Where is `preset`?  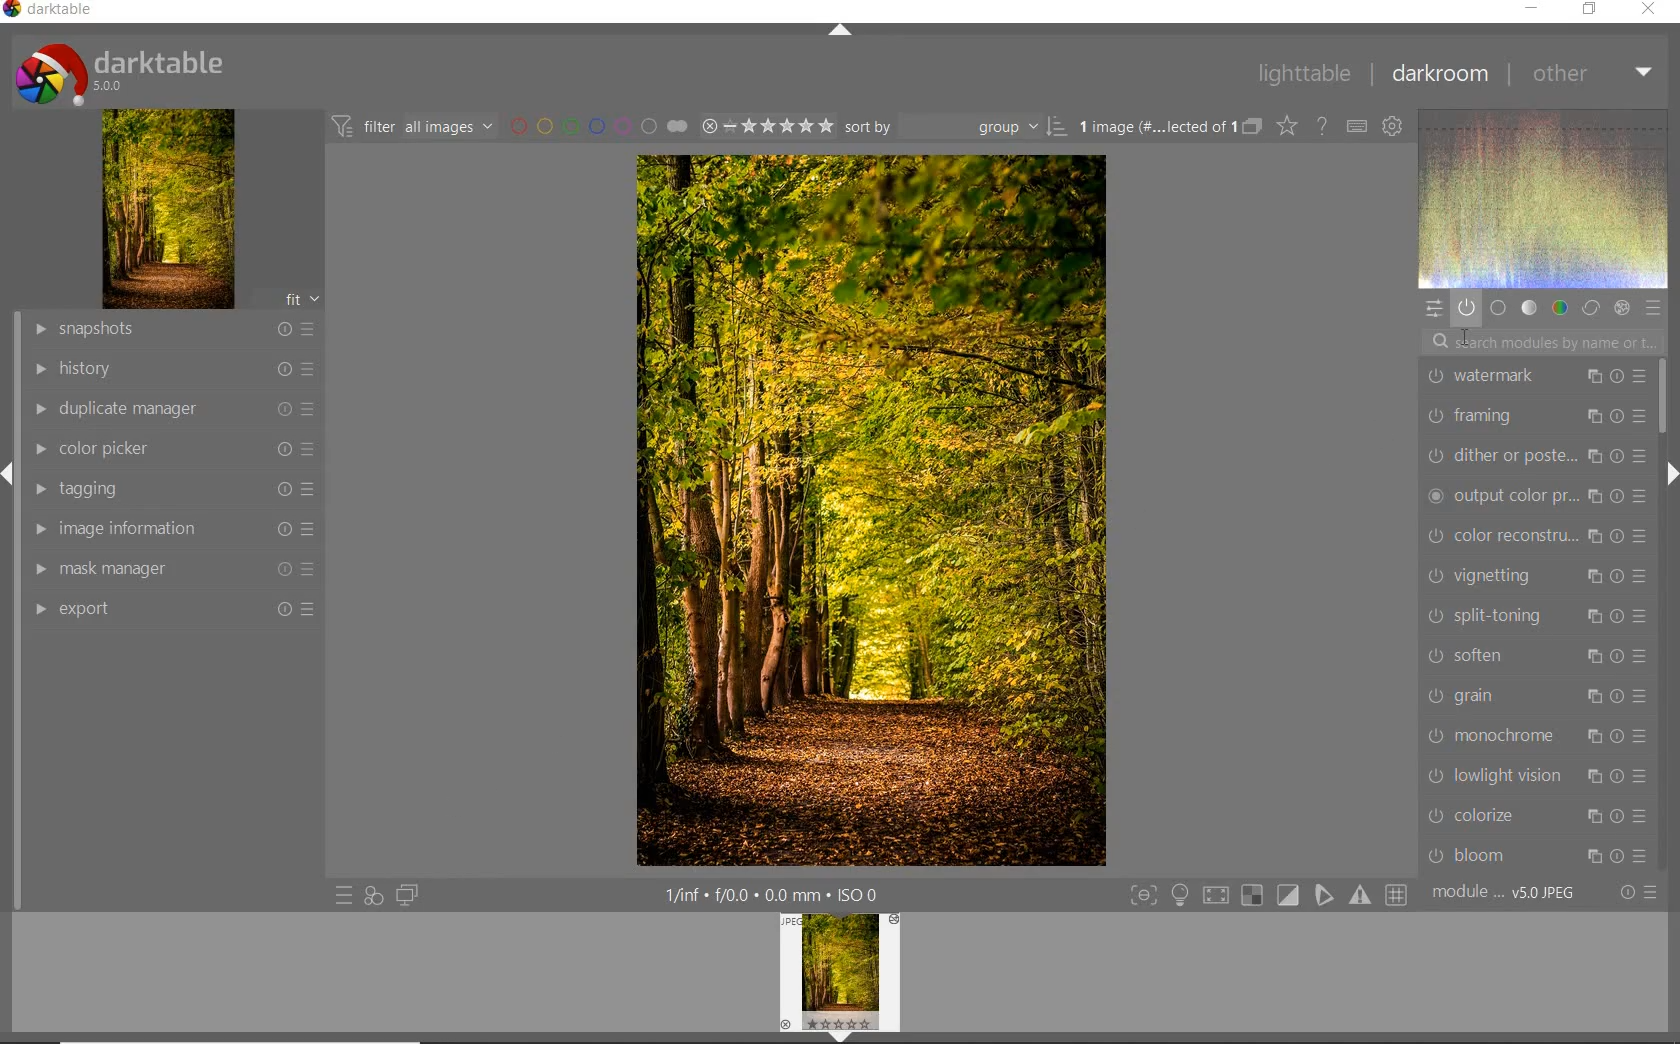 preset is located at coordinates (1652, 307).